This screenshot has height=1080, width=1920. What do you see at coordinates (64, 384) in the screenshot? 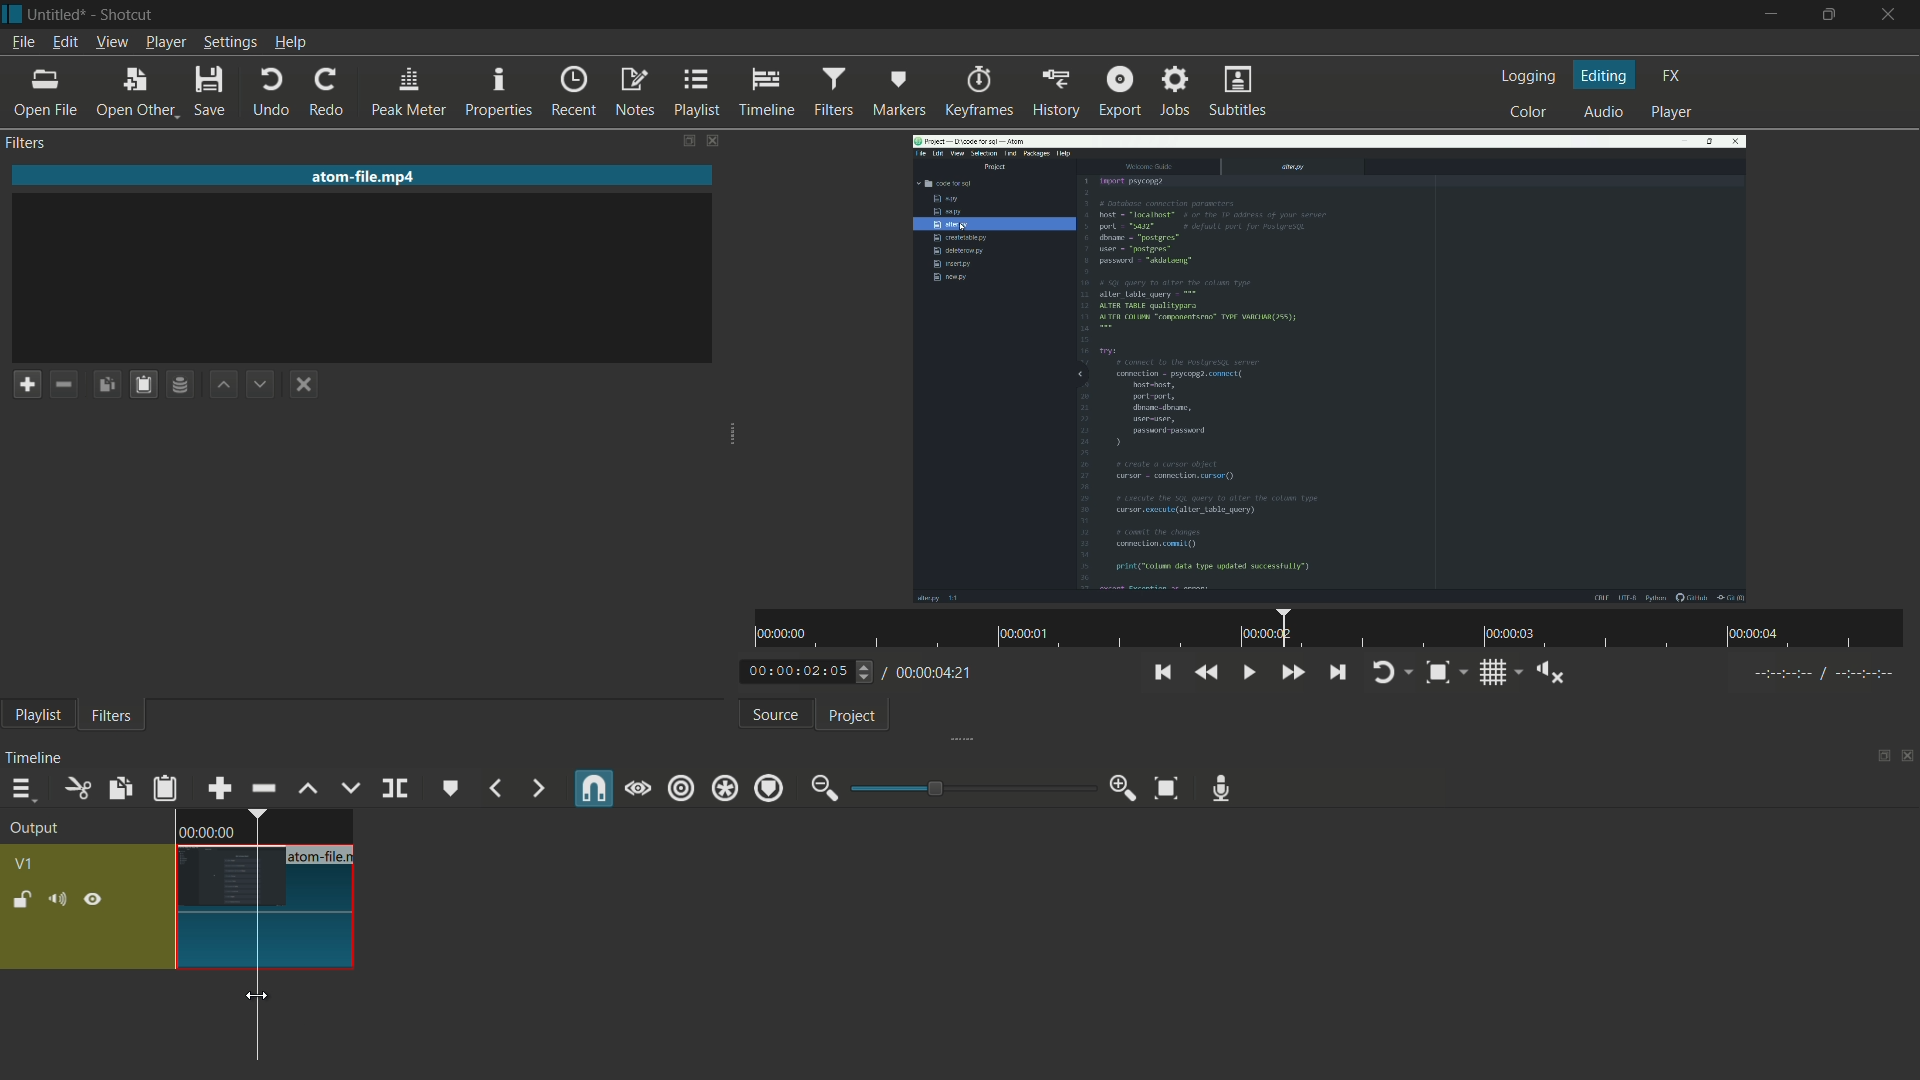
I see `remove filter` at bounding box center [64, 384].